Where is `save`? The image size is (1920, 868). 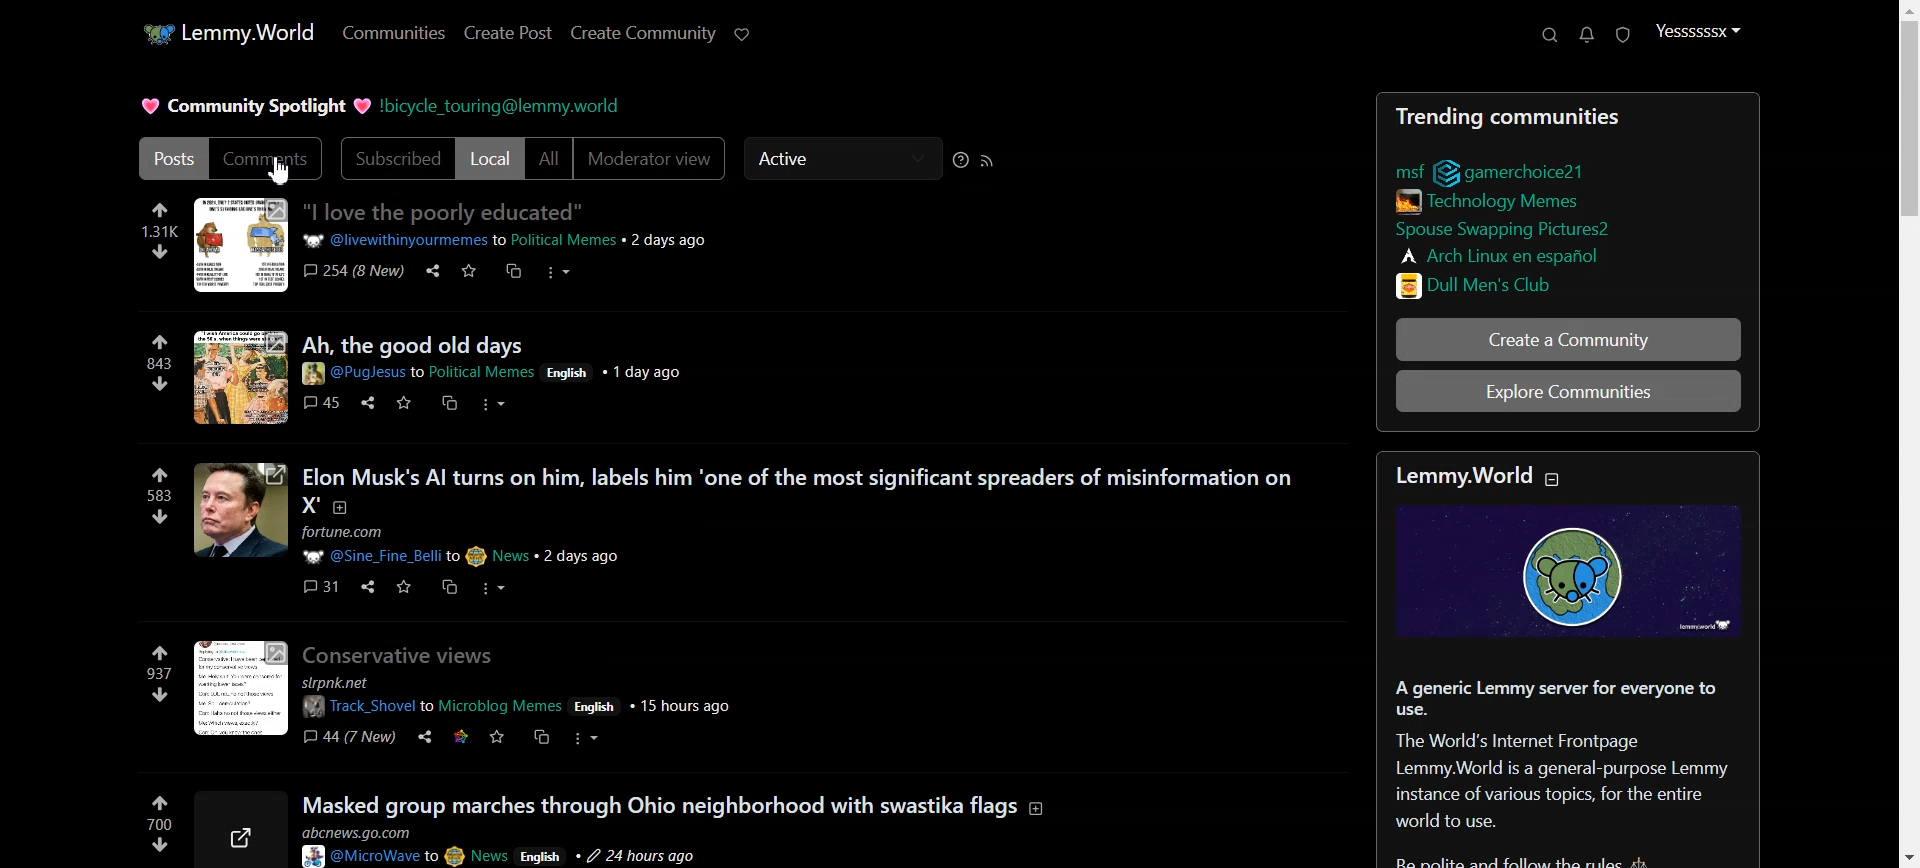
save is located at coordinates (467, 268).